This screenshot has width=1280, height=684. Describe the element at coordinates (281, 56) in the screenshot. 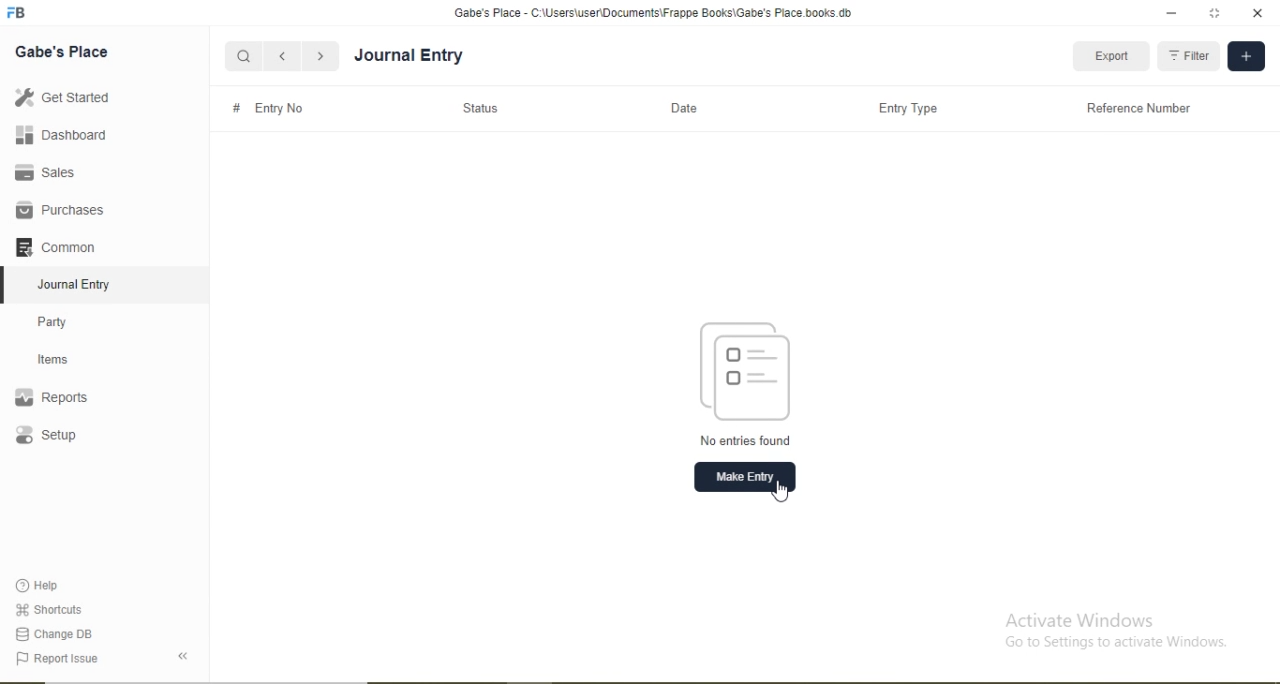

I see `navigate backward` at that location.